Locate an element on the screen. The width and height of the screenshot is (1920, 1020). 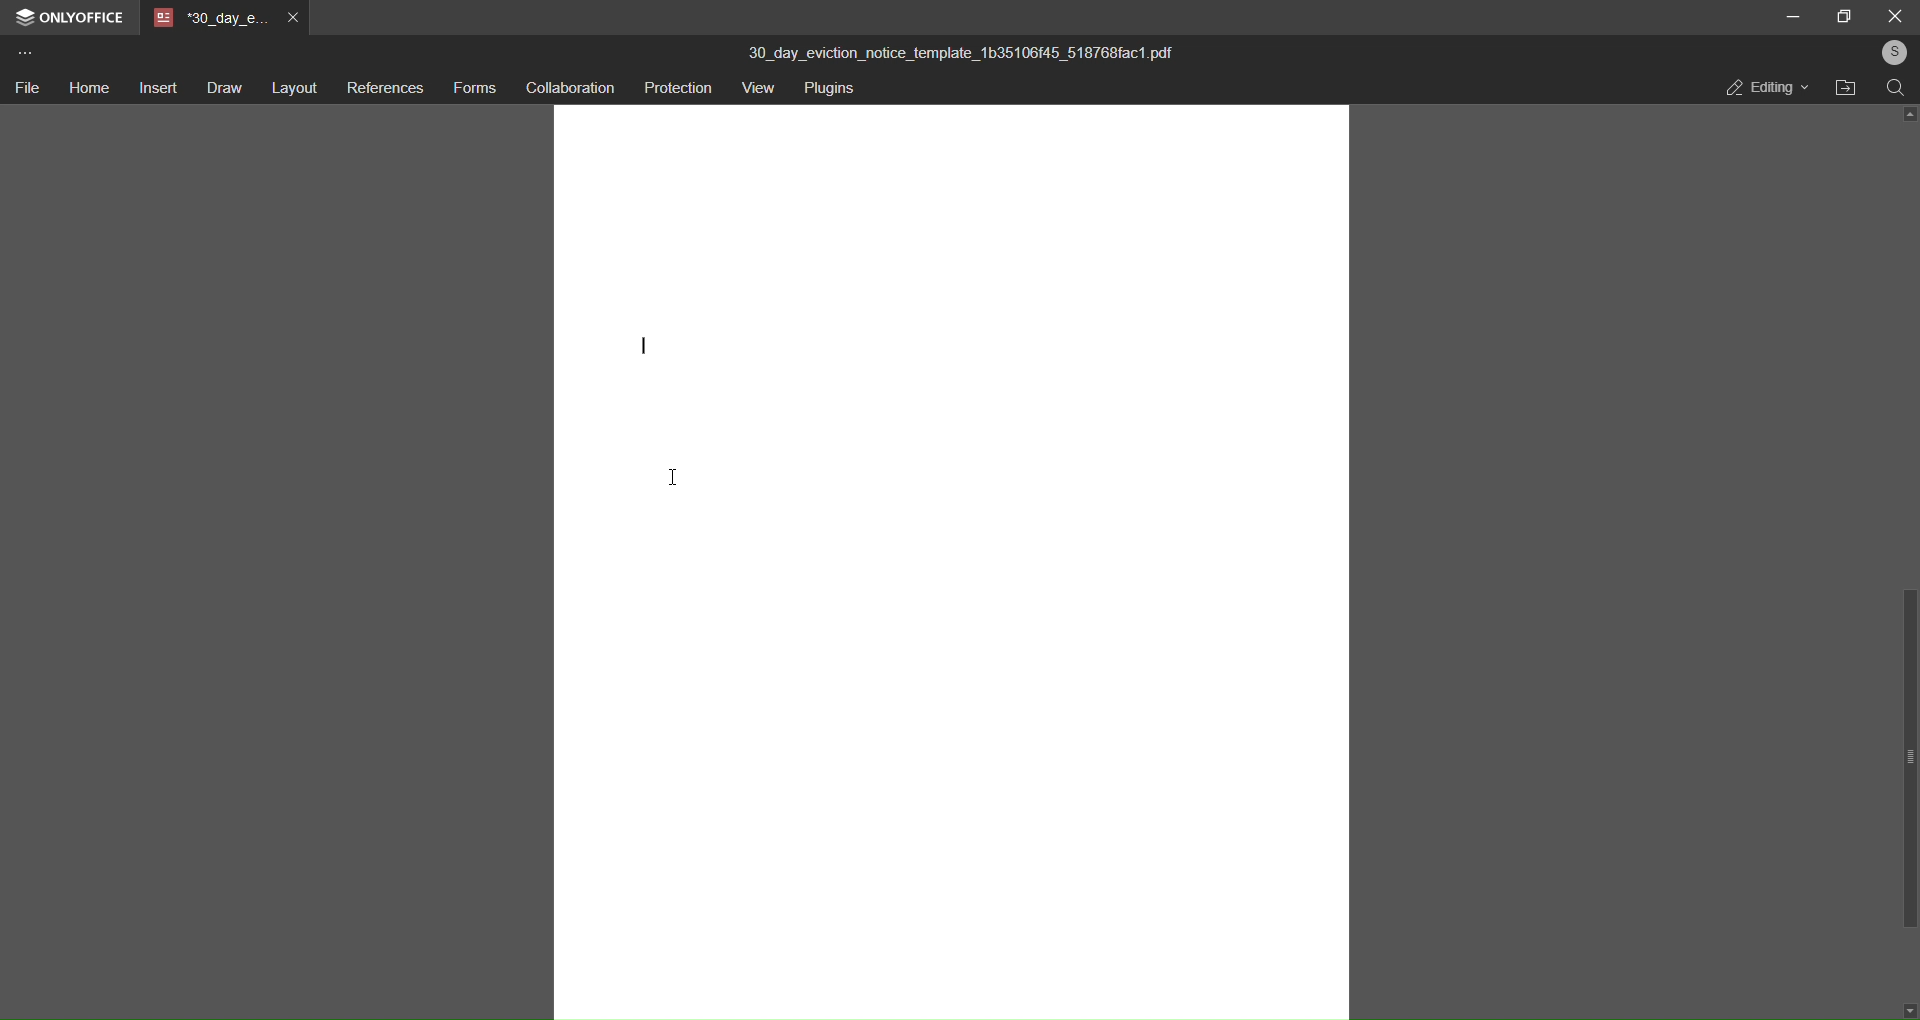
insert is located at coordinates (157, 88).